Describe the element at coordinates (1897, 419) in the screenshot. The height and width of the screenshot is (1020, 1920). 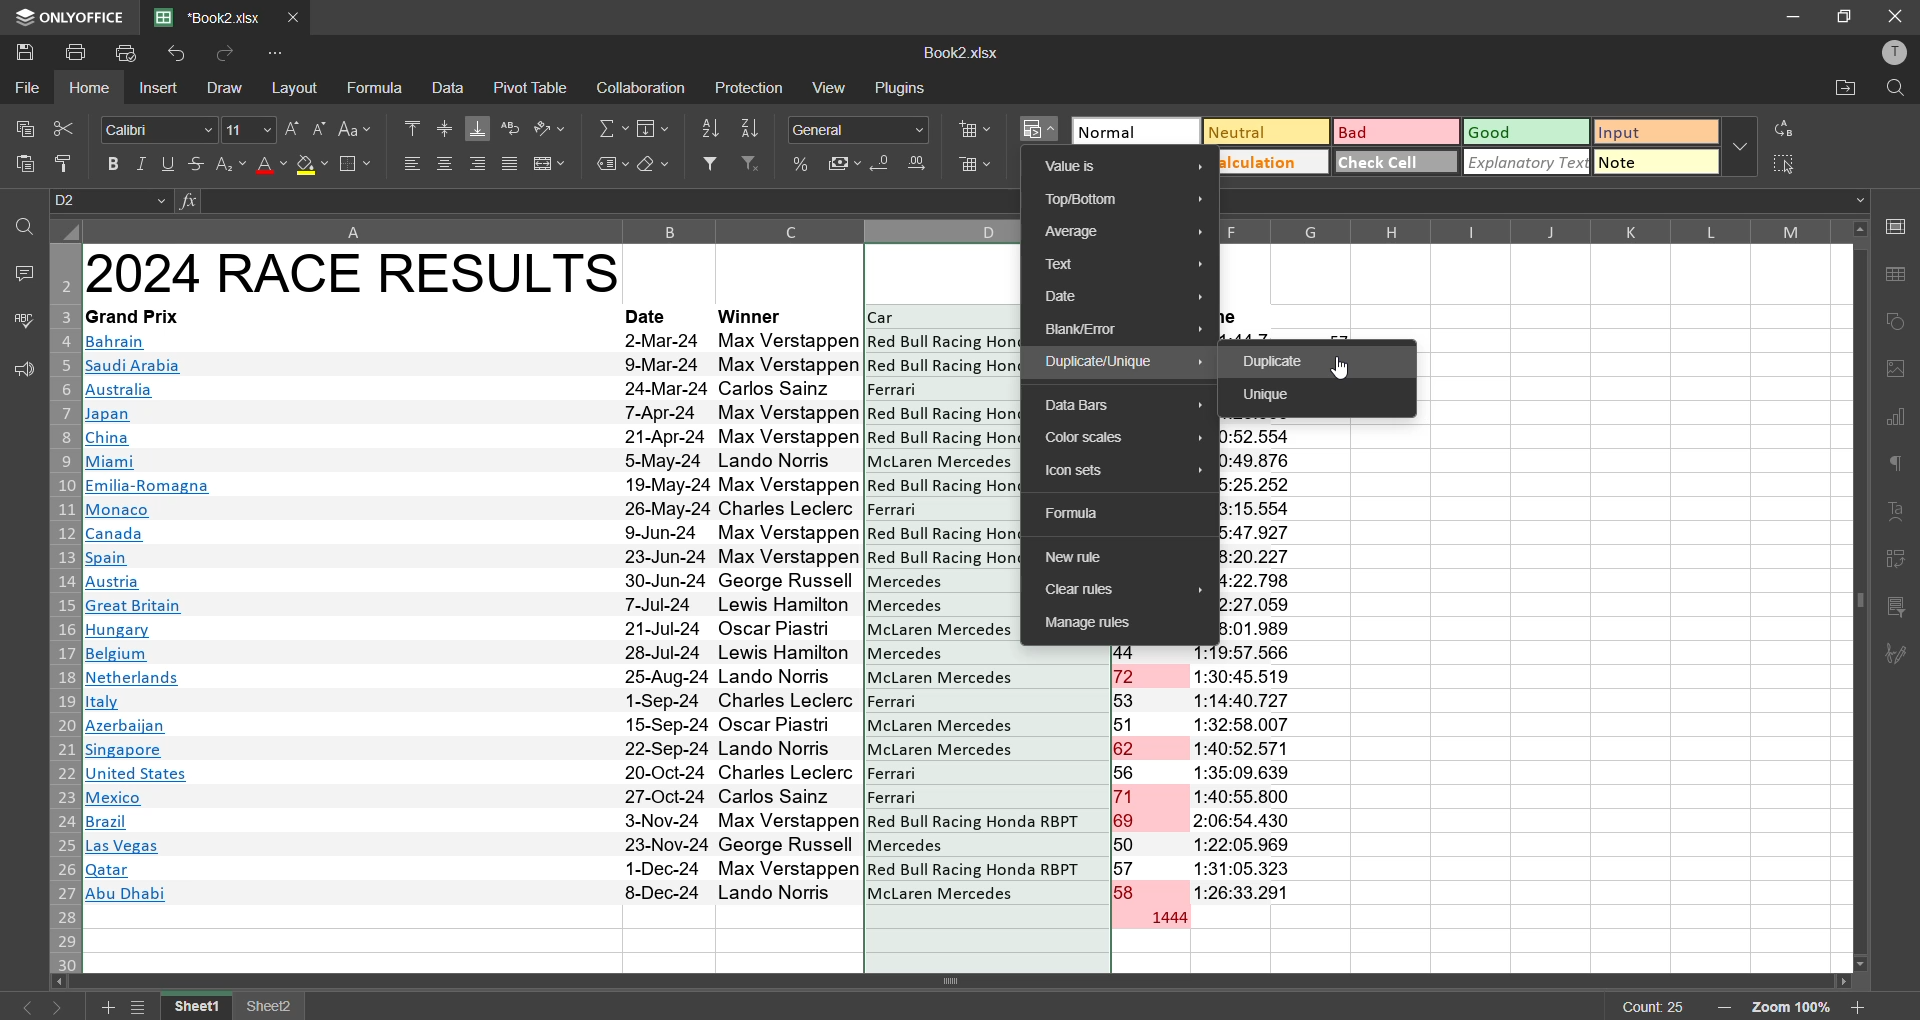
I see `charts` at that location.